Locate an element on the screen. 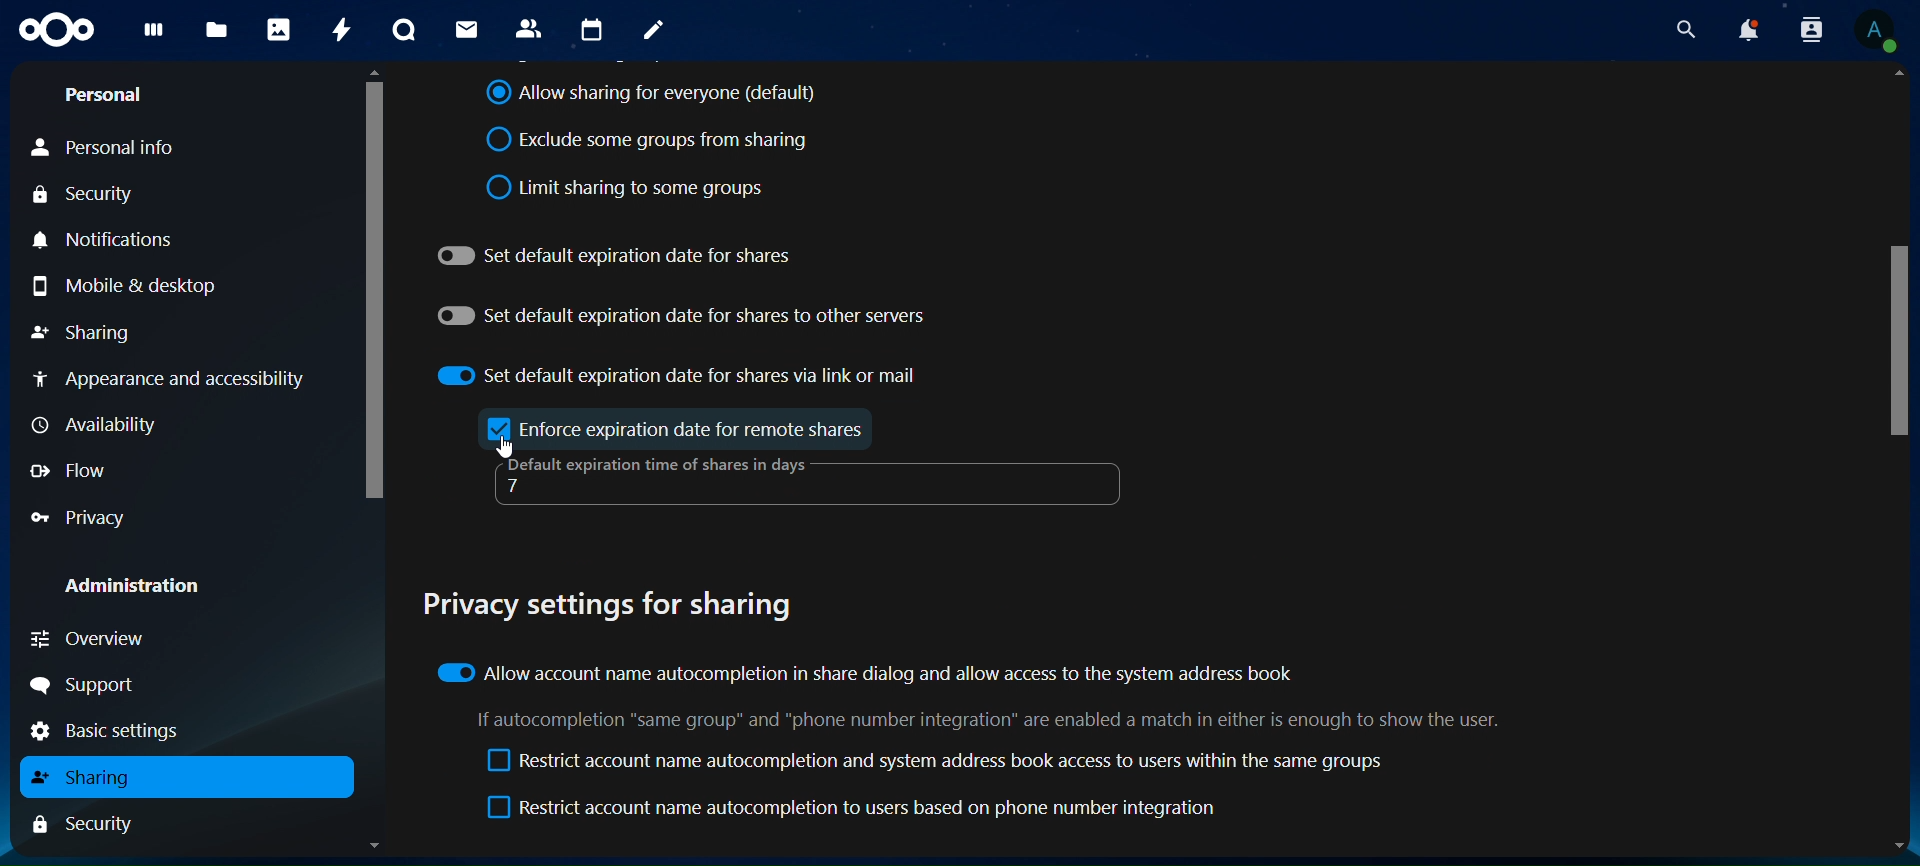 Image resolution: width=1920 pixels, height=866 pixels. notifications is located at coordinates (119, 239).